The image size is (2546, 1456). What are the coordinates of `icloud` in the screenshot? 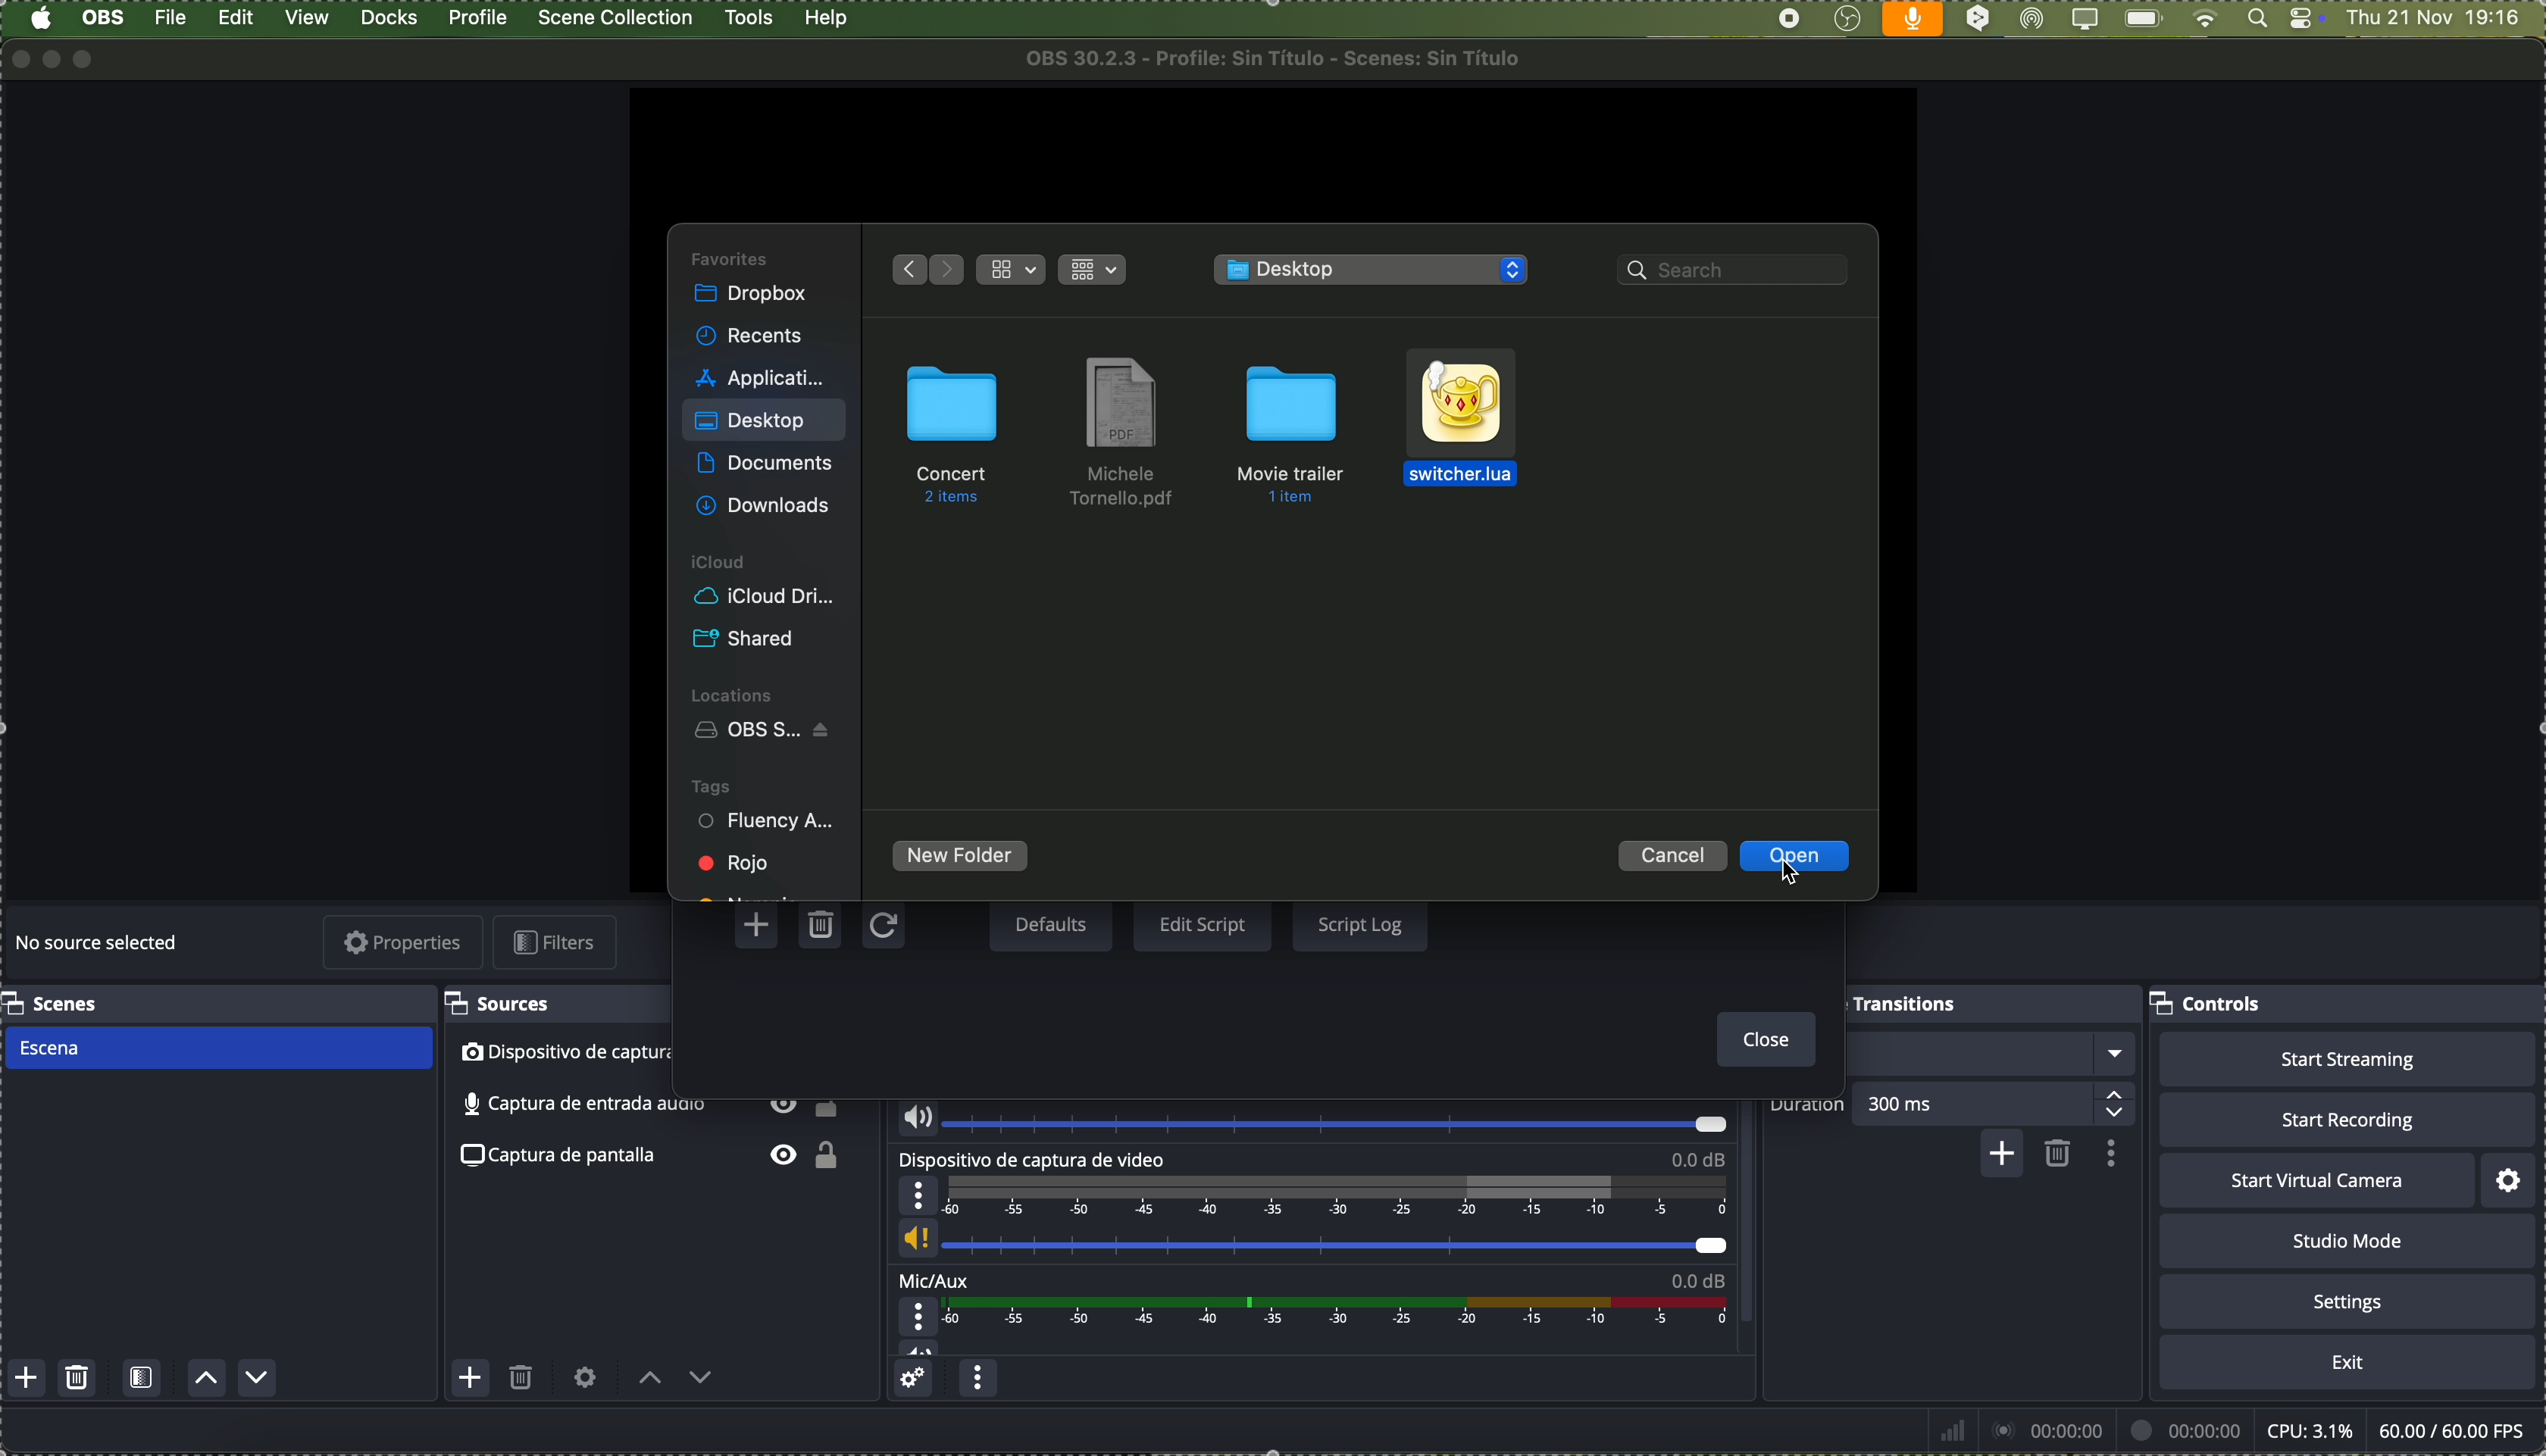 It's located at (721, 563).